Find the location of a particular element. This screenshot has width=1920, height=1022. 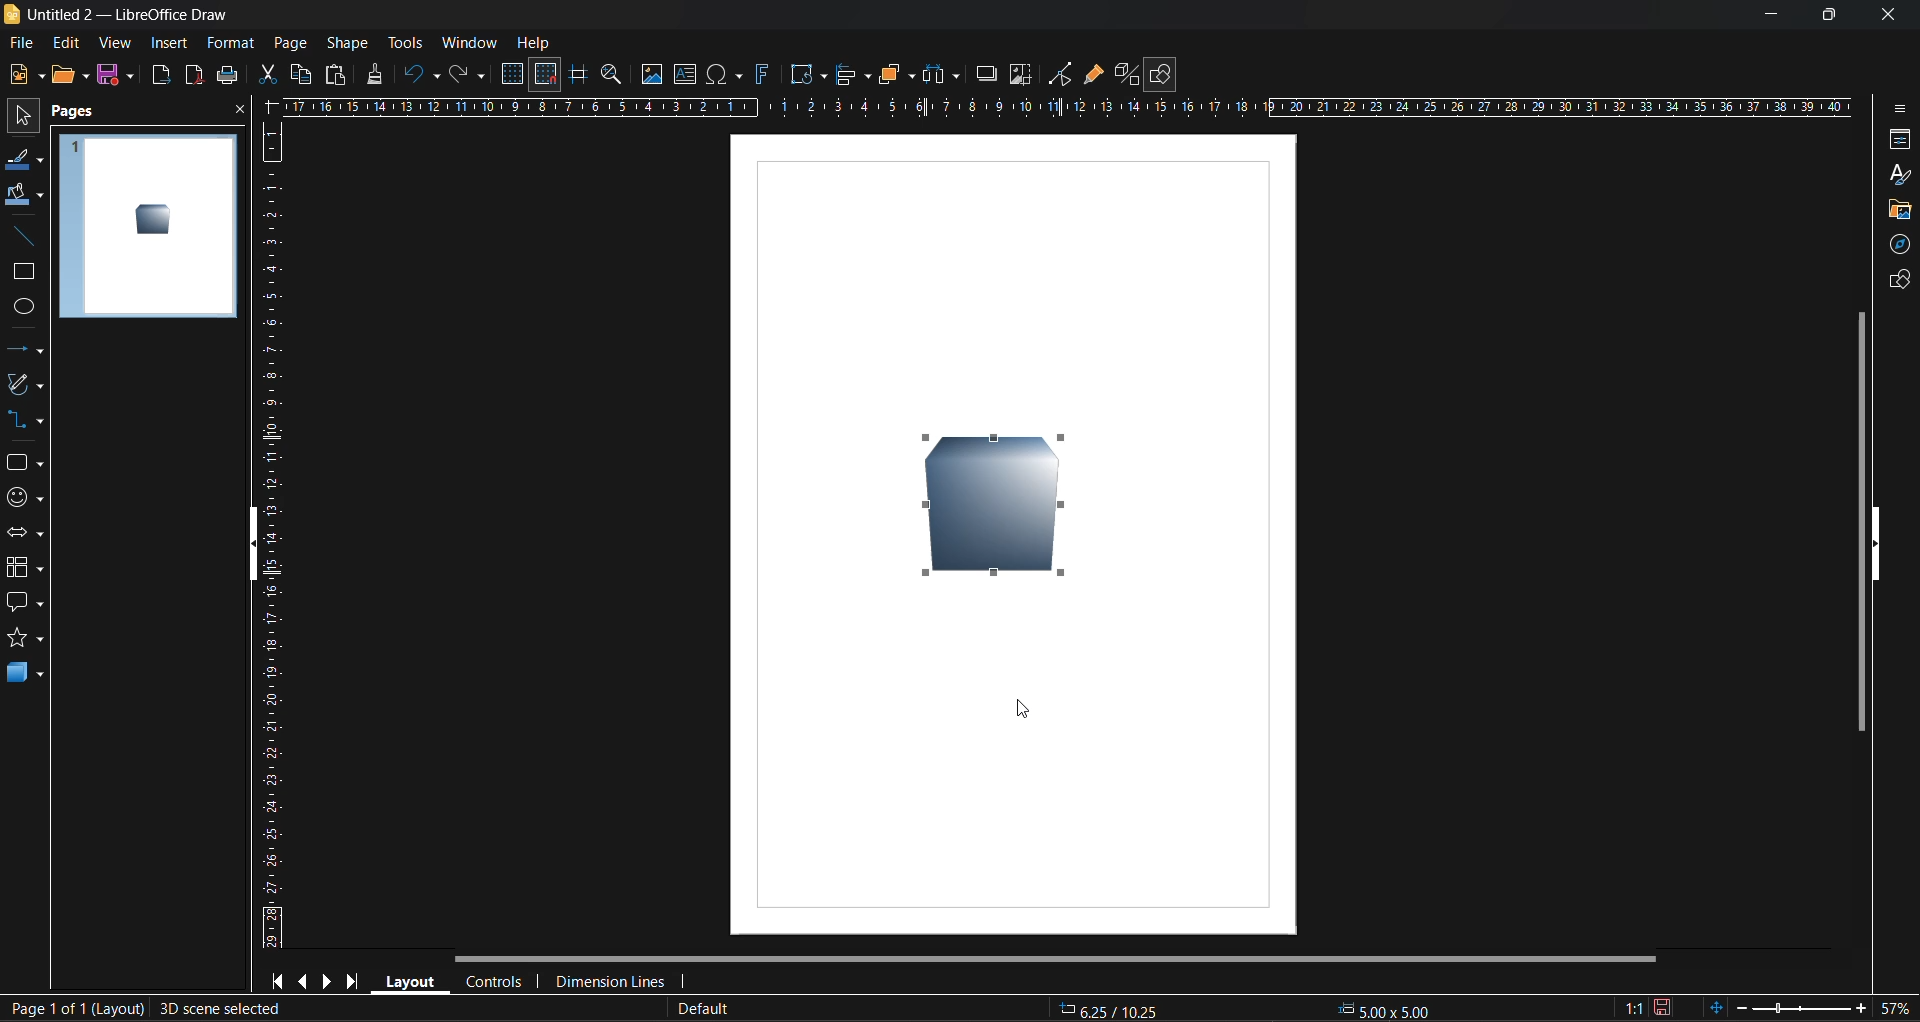

last is located at coordinates (349, 980).